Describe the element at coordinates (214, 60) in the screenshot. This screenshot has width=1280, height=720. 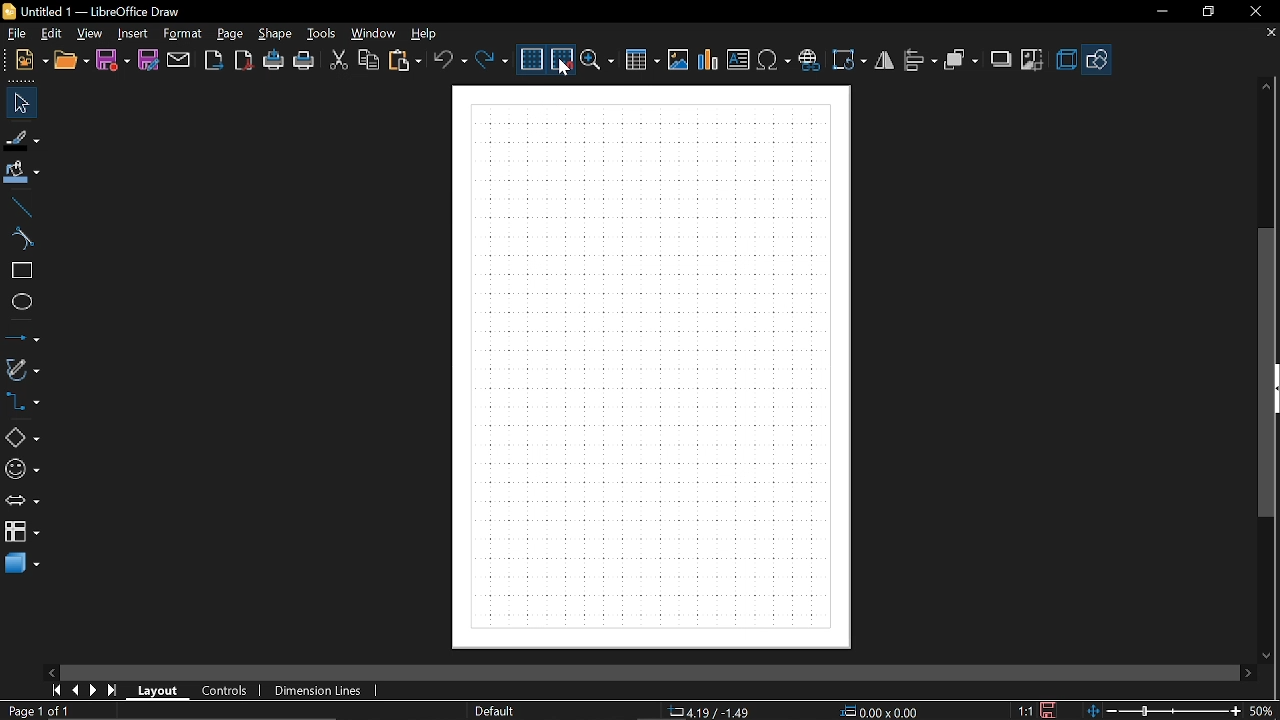
I see `export` at that location.